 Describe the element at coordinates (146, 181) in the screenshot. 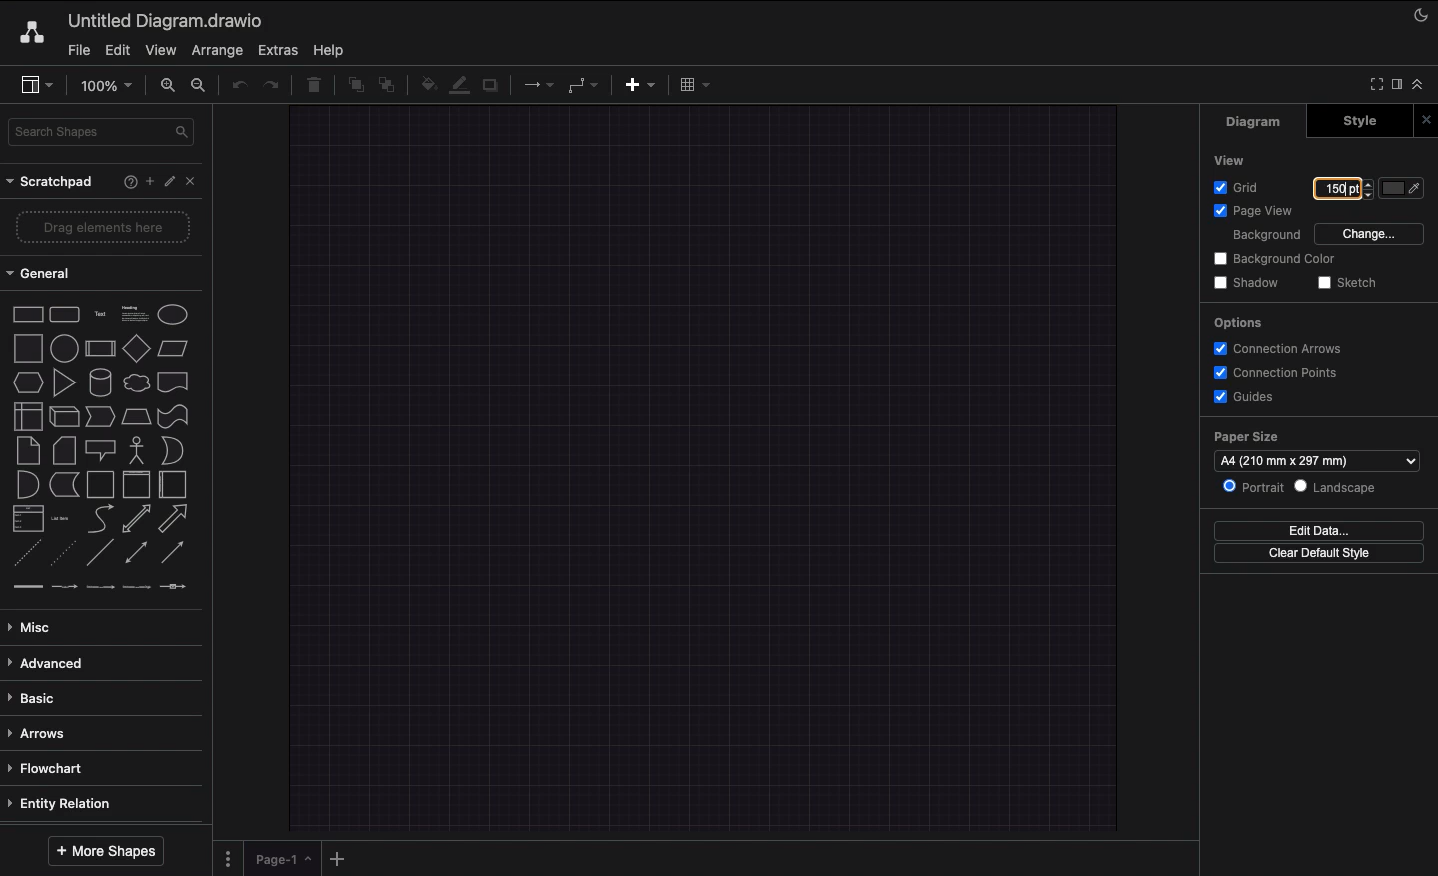

I see `Add` at that location.